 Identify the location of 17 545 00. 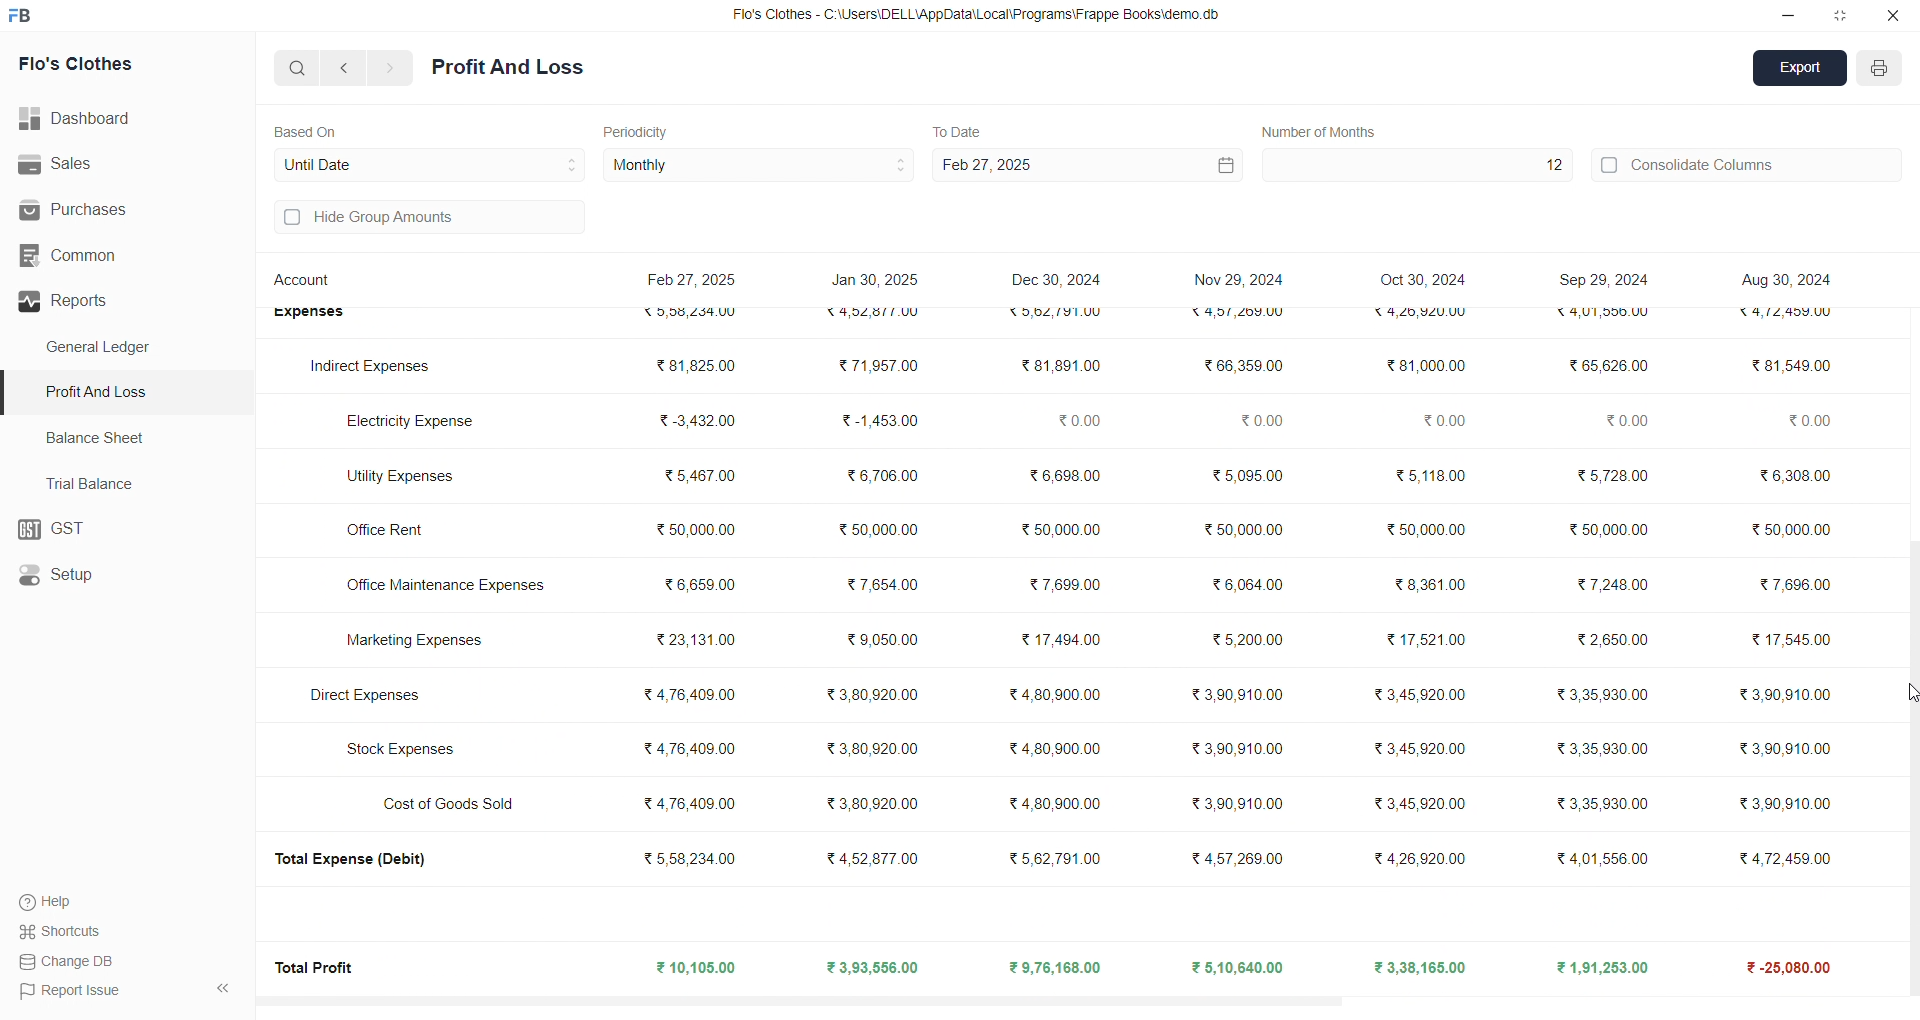
(1788, 643).